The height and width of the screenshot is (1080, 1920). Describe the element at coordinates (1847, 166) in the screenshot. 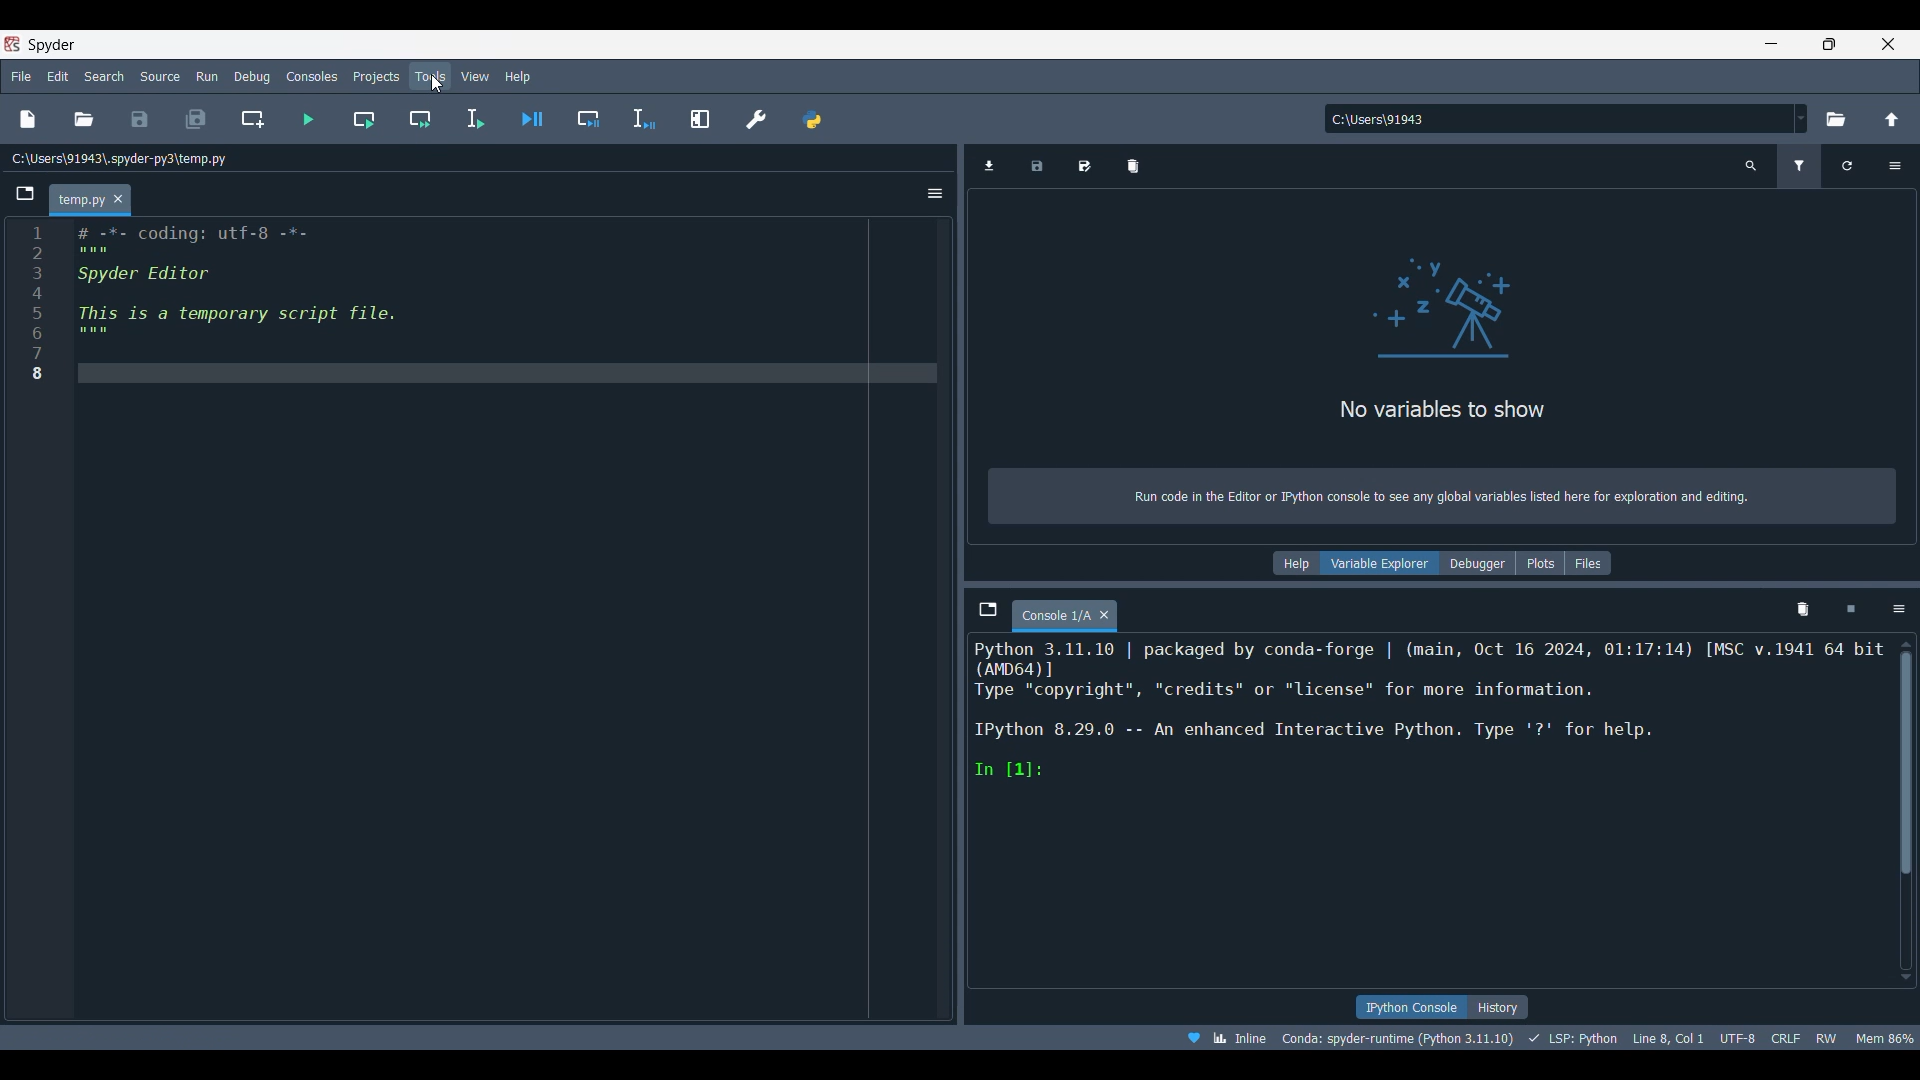

I see `Refresh variables` at that location.